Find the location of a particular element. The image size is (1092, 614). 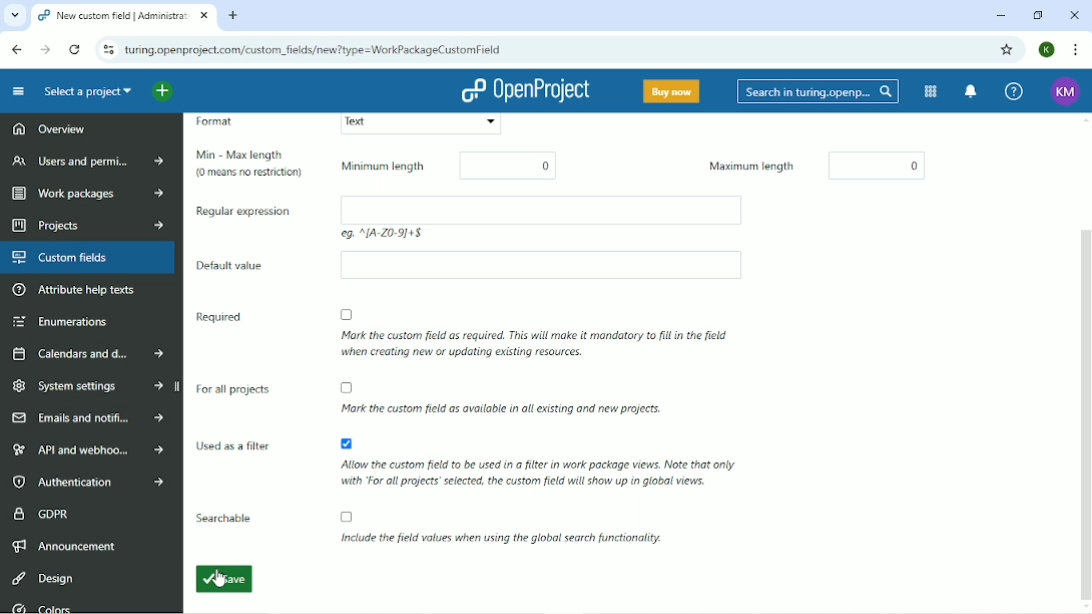

Users and permissions is located at coordinates (88, 161).